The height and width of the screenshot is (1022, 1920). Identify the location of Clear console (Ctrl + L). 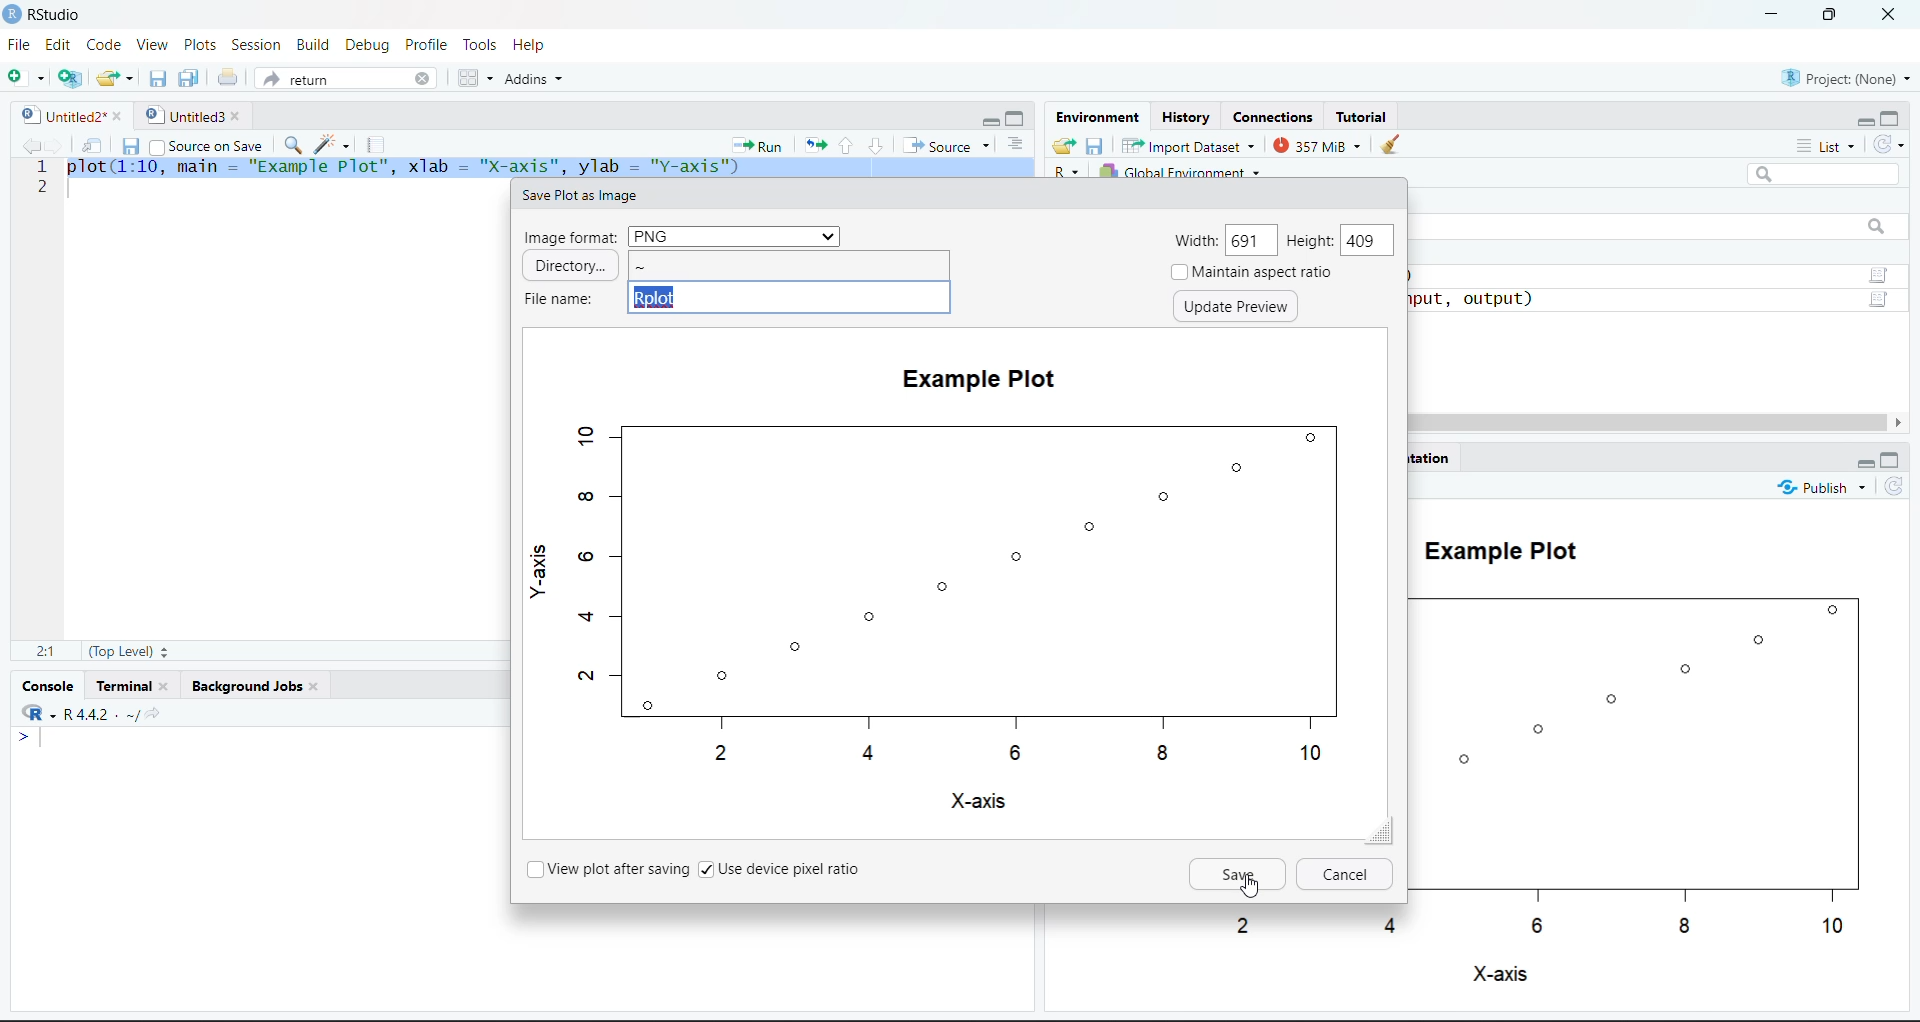
(1391, 145).